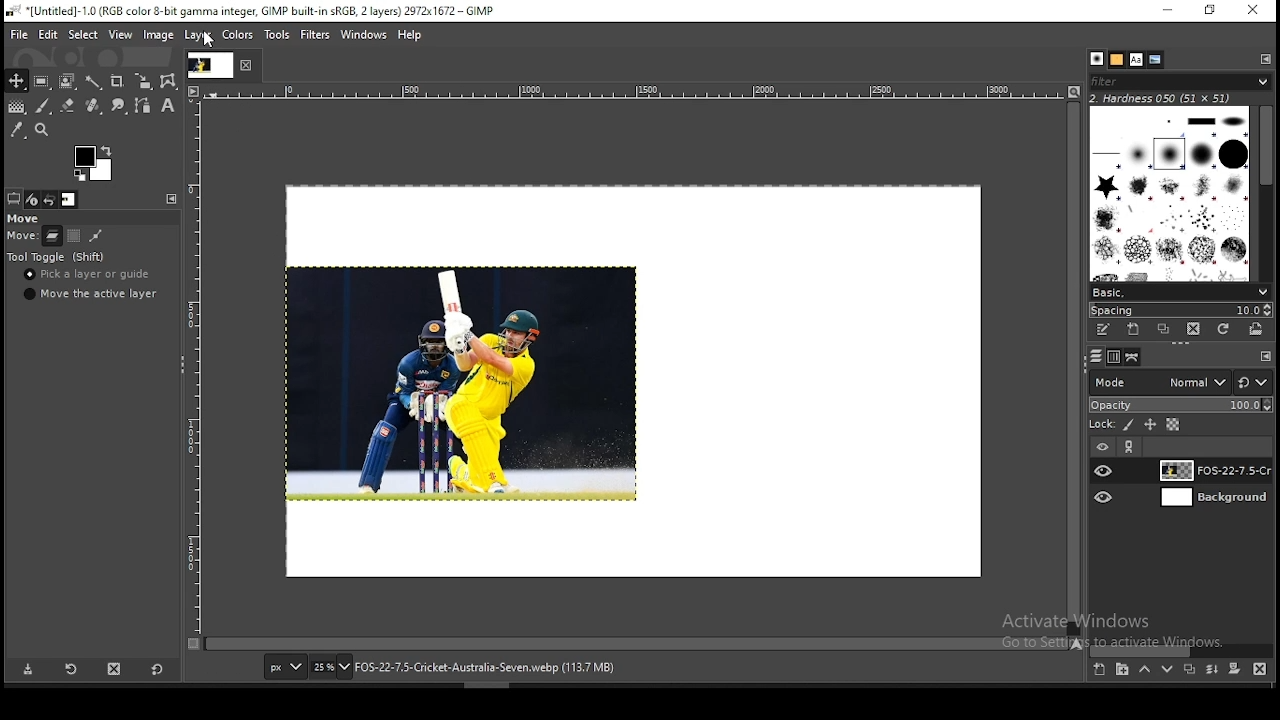 This screenshot has height=720, width=1280. What do you see at coordinates (88, 294) in the screenshot?
I see `move the active layer` at bounding box center [88, 294].